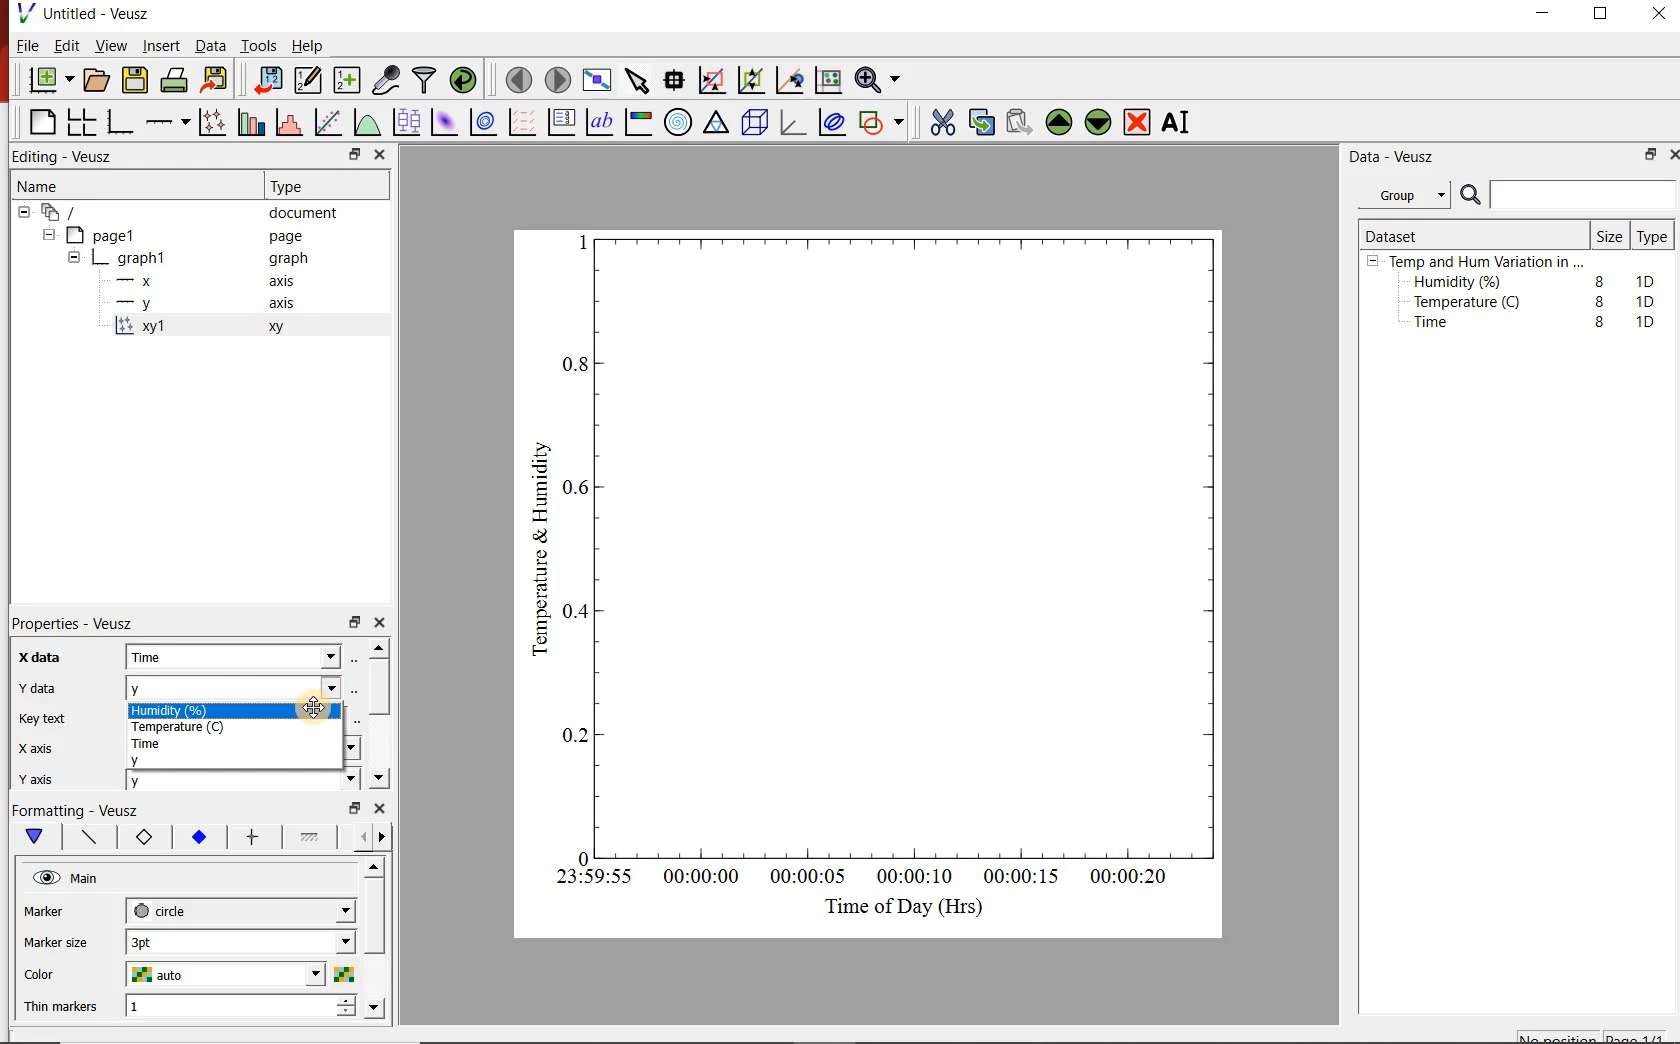 The image size is (1680, 1044). Describe the element at coordinates (1471, 304) in the screenshot. I see `Temperature (C)` at that location.